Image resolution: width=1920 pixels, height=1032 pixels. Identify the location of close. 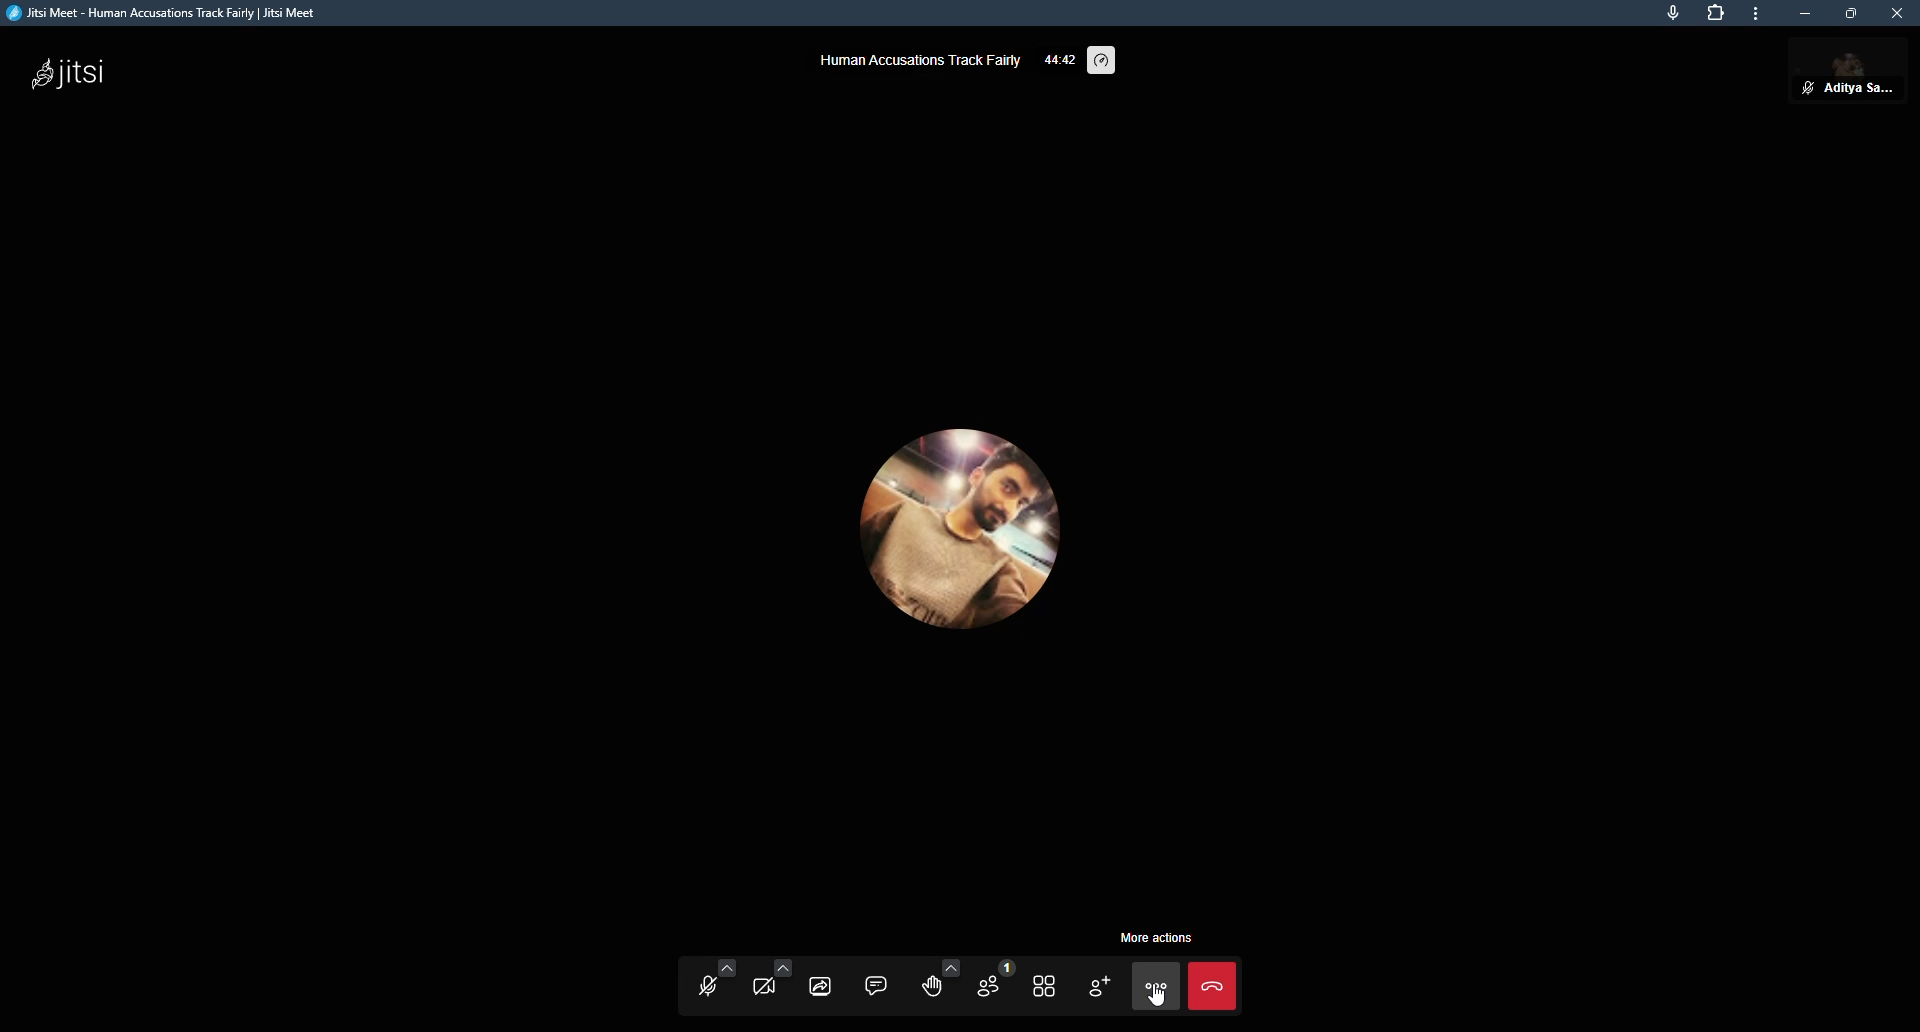
(1900, 13).